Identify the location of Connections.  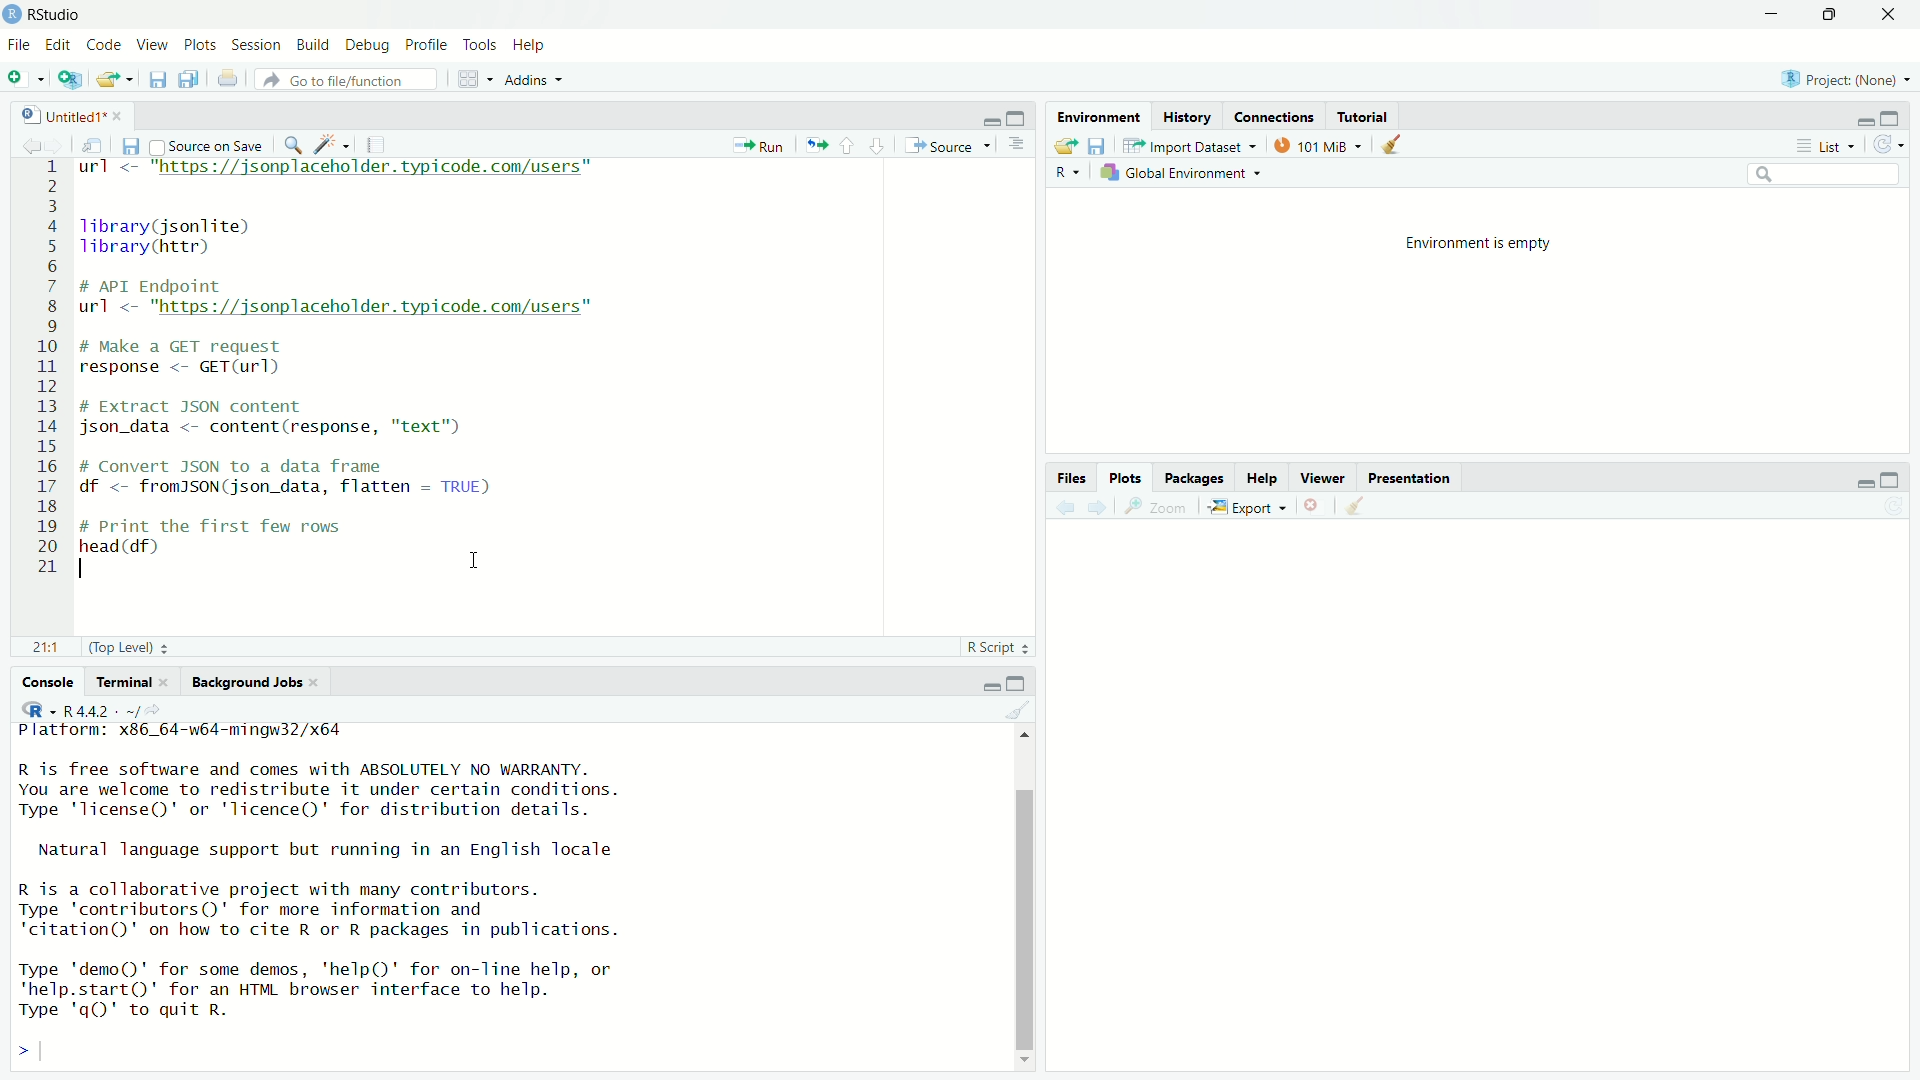
(1273, 117).